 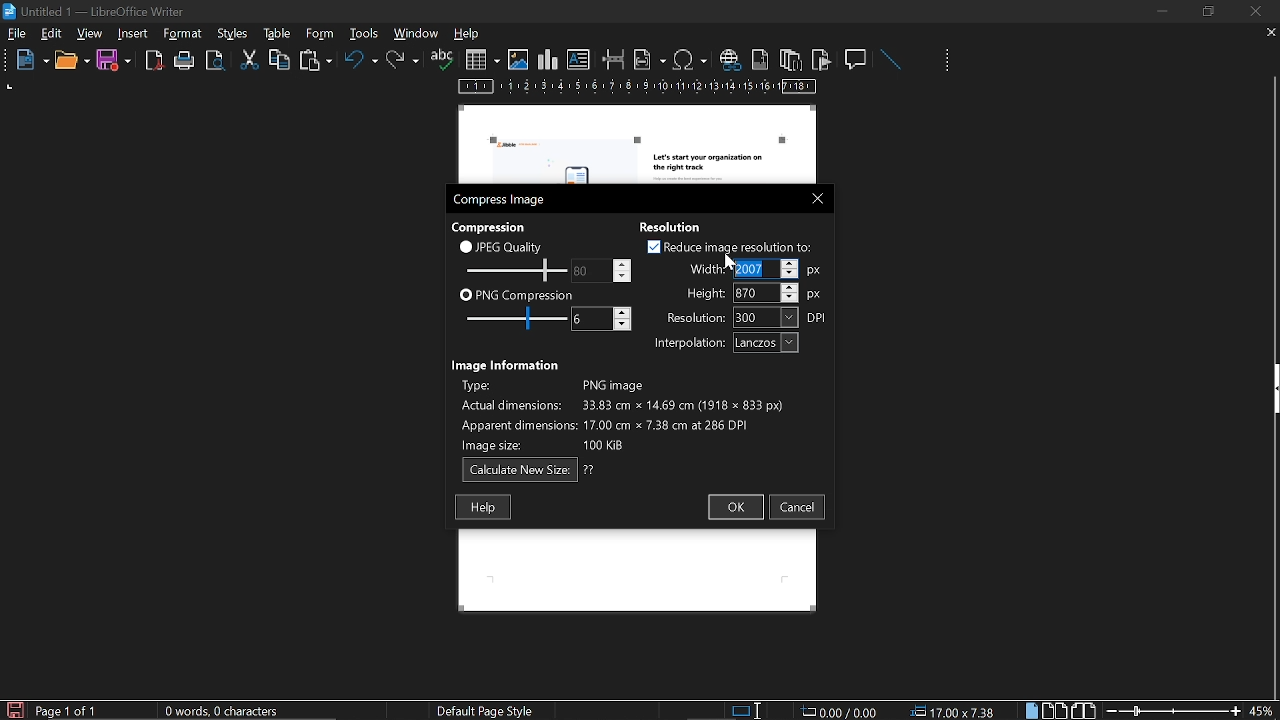 I want to click on image info, so click(x=622, y=412).